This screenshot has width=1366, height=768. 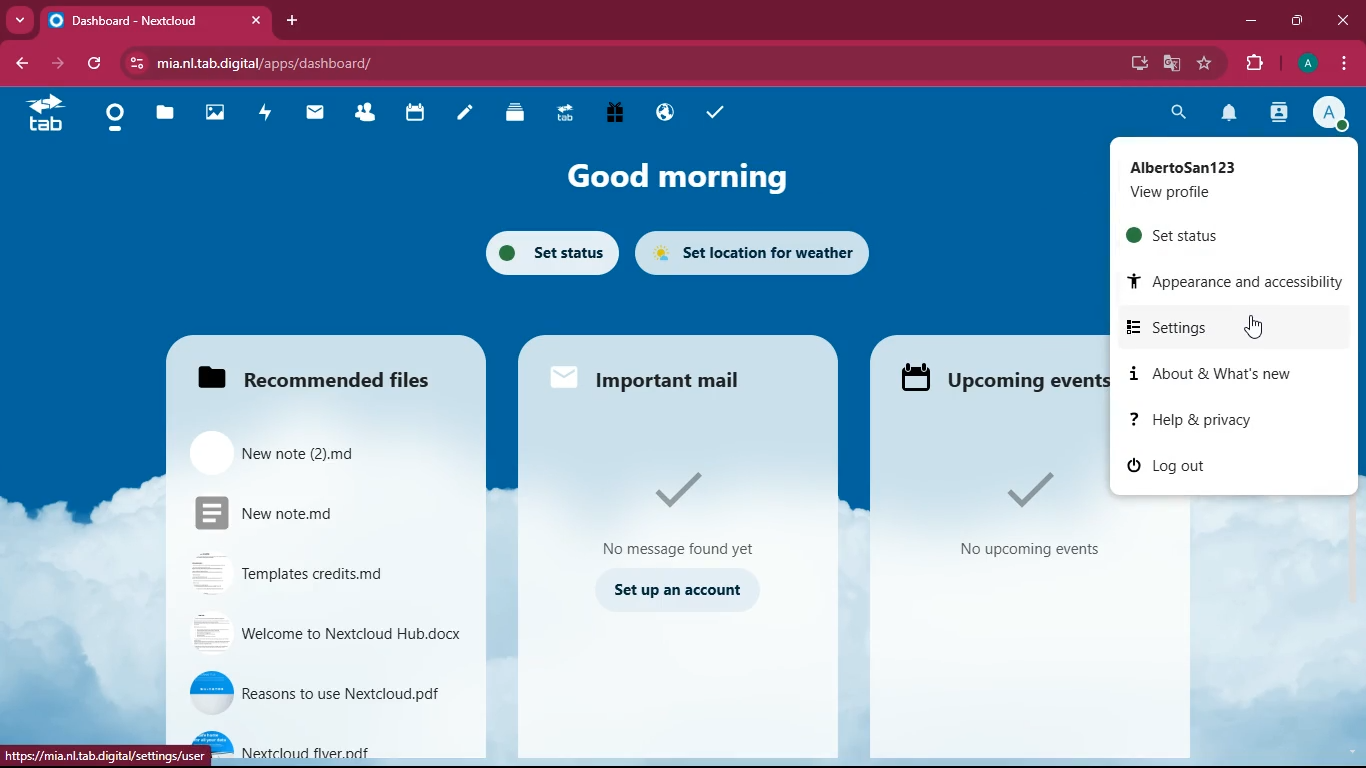 I want to click on Albertosan123
View profile, so click(x=1226, y=179).